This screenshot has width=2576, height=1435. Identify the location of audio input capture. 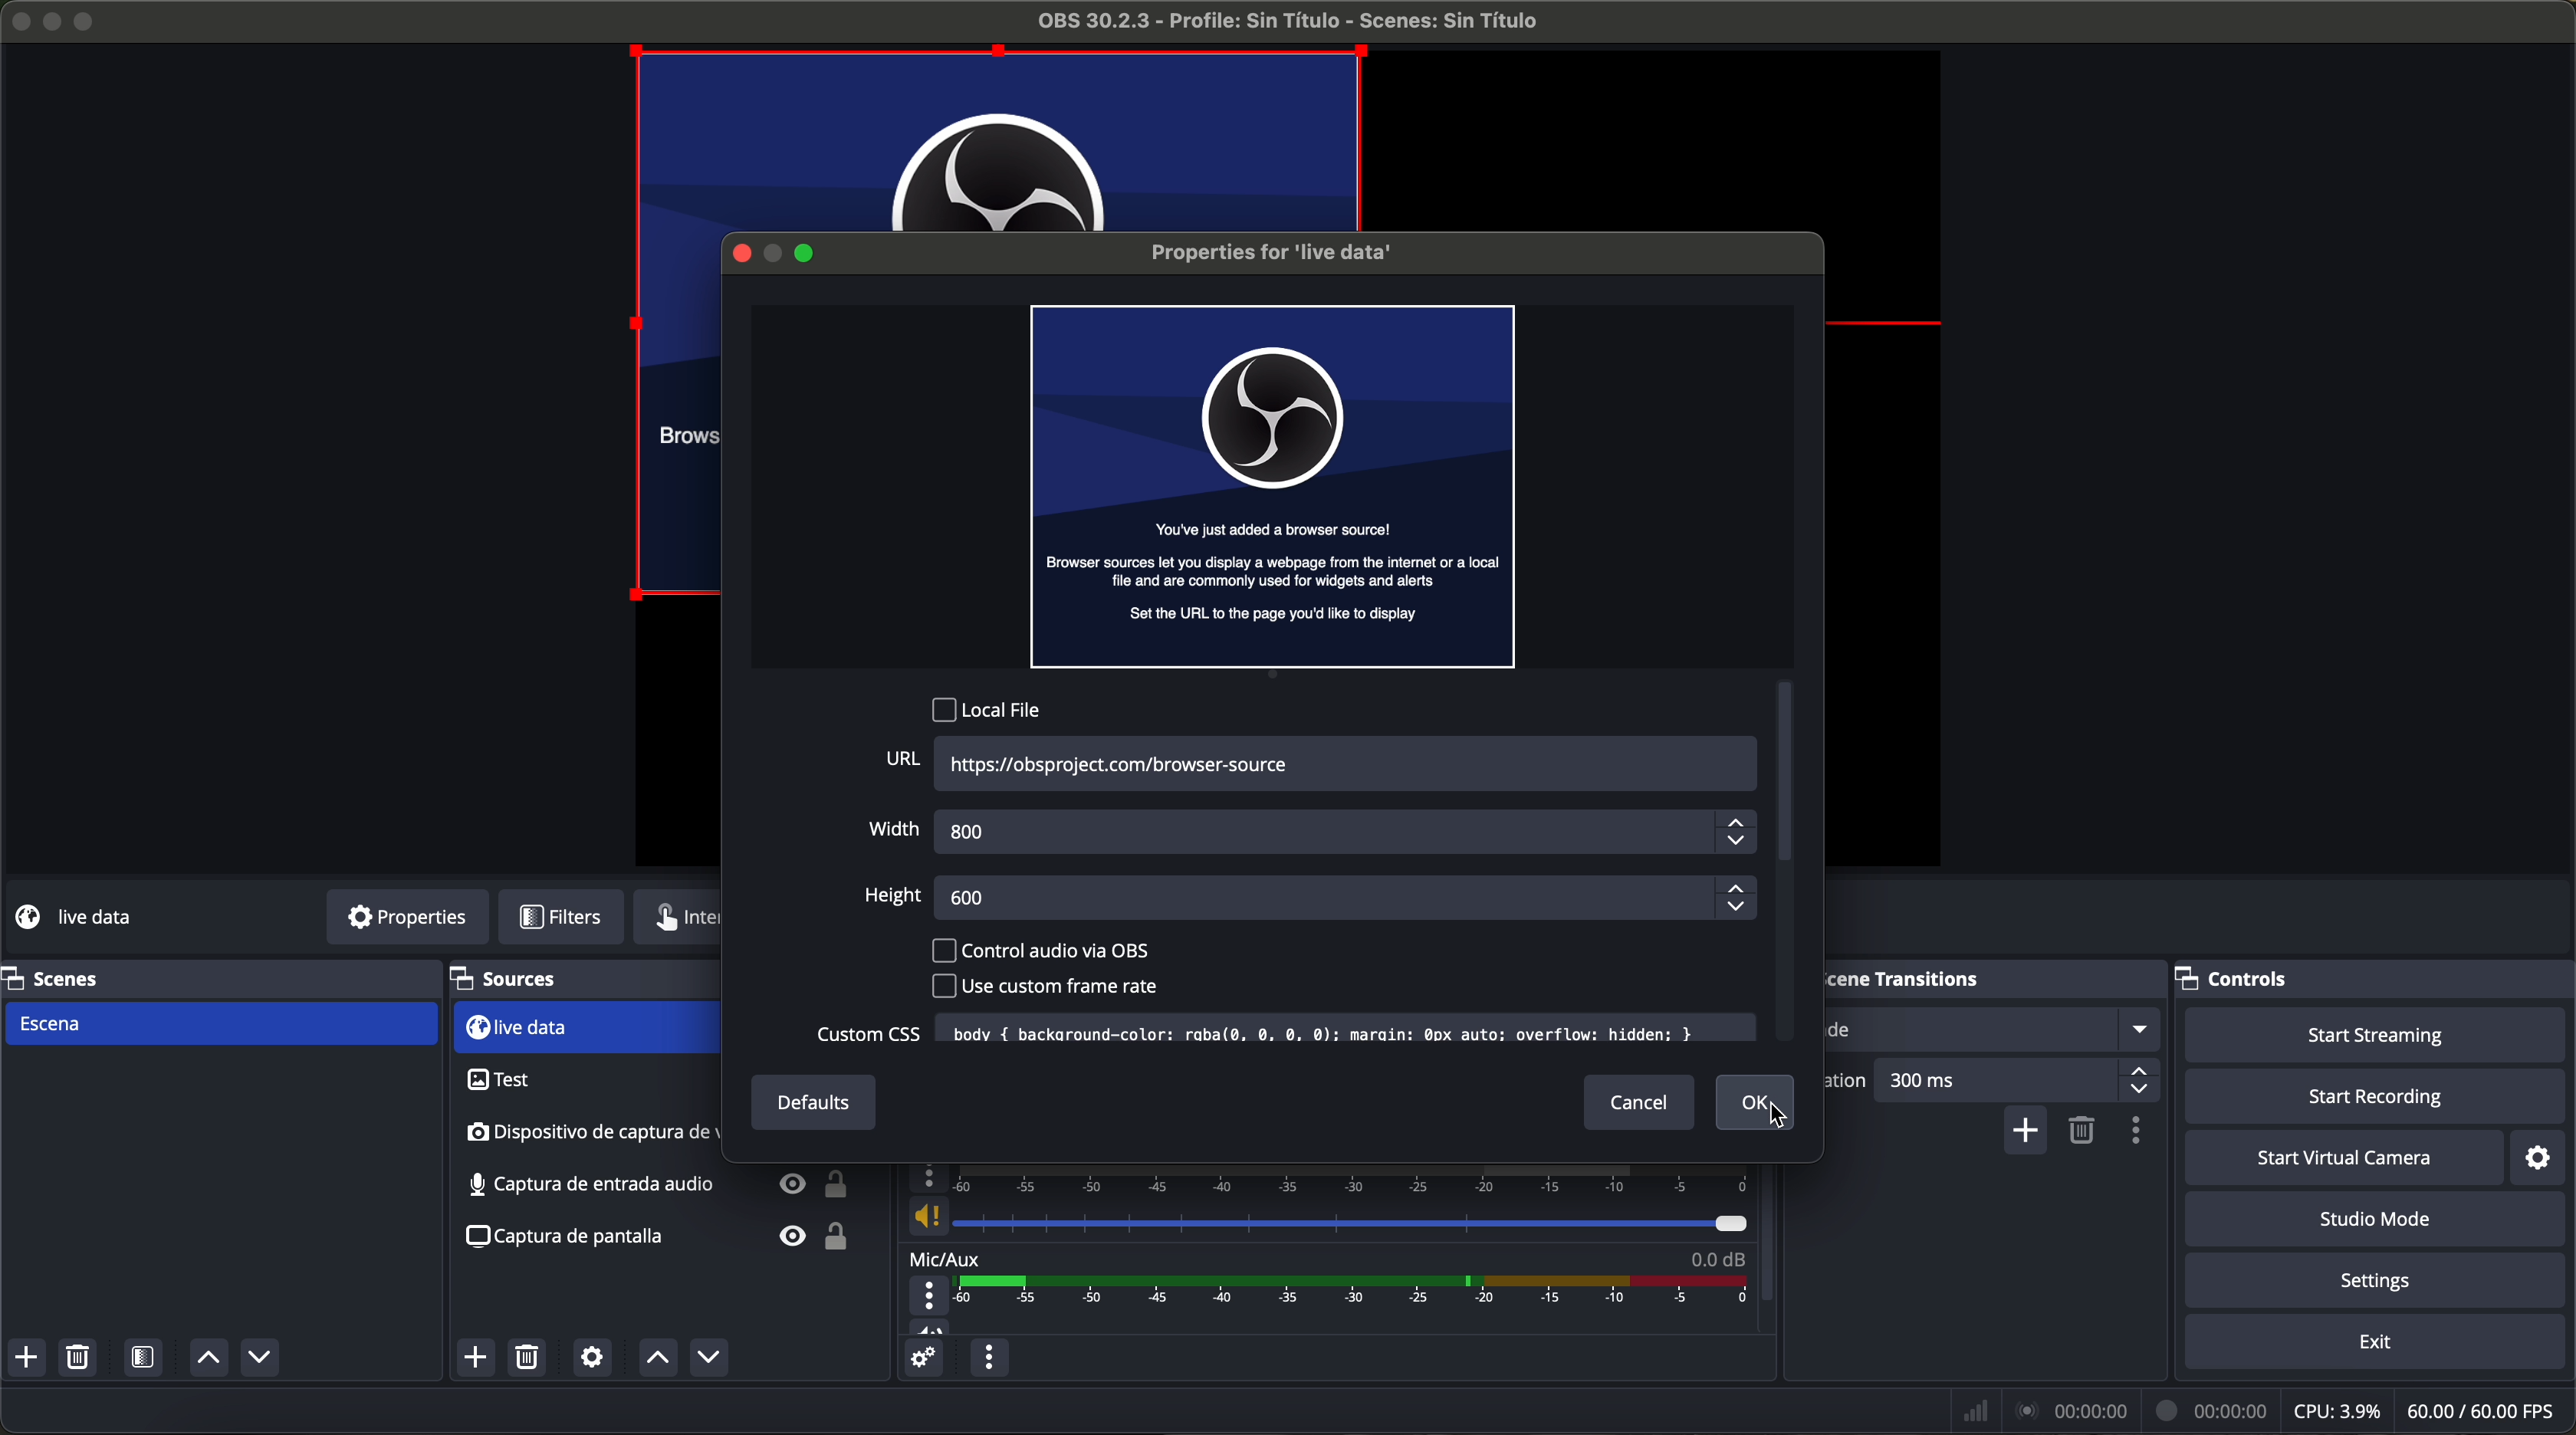
(587, 1134).